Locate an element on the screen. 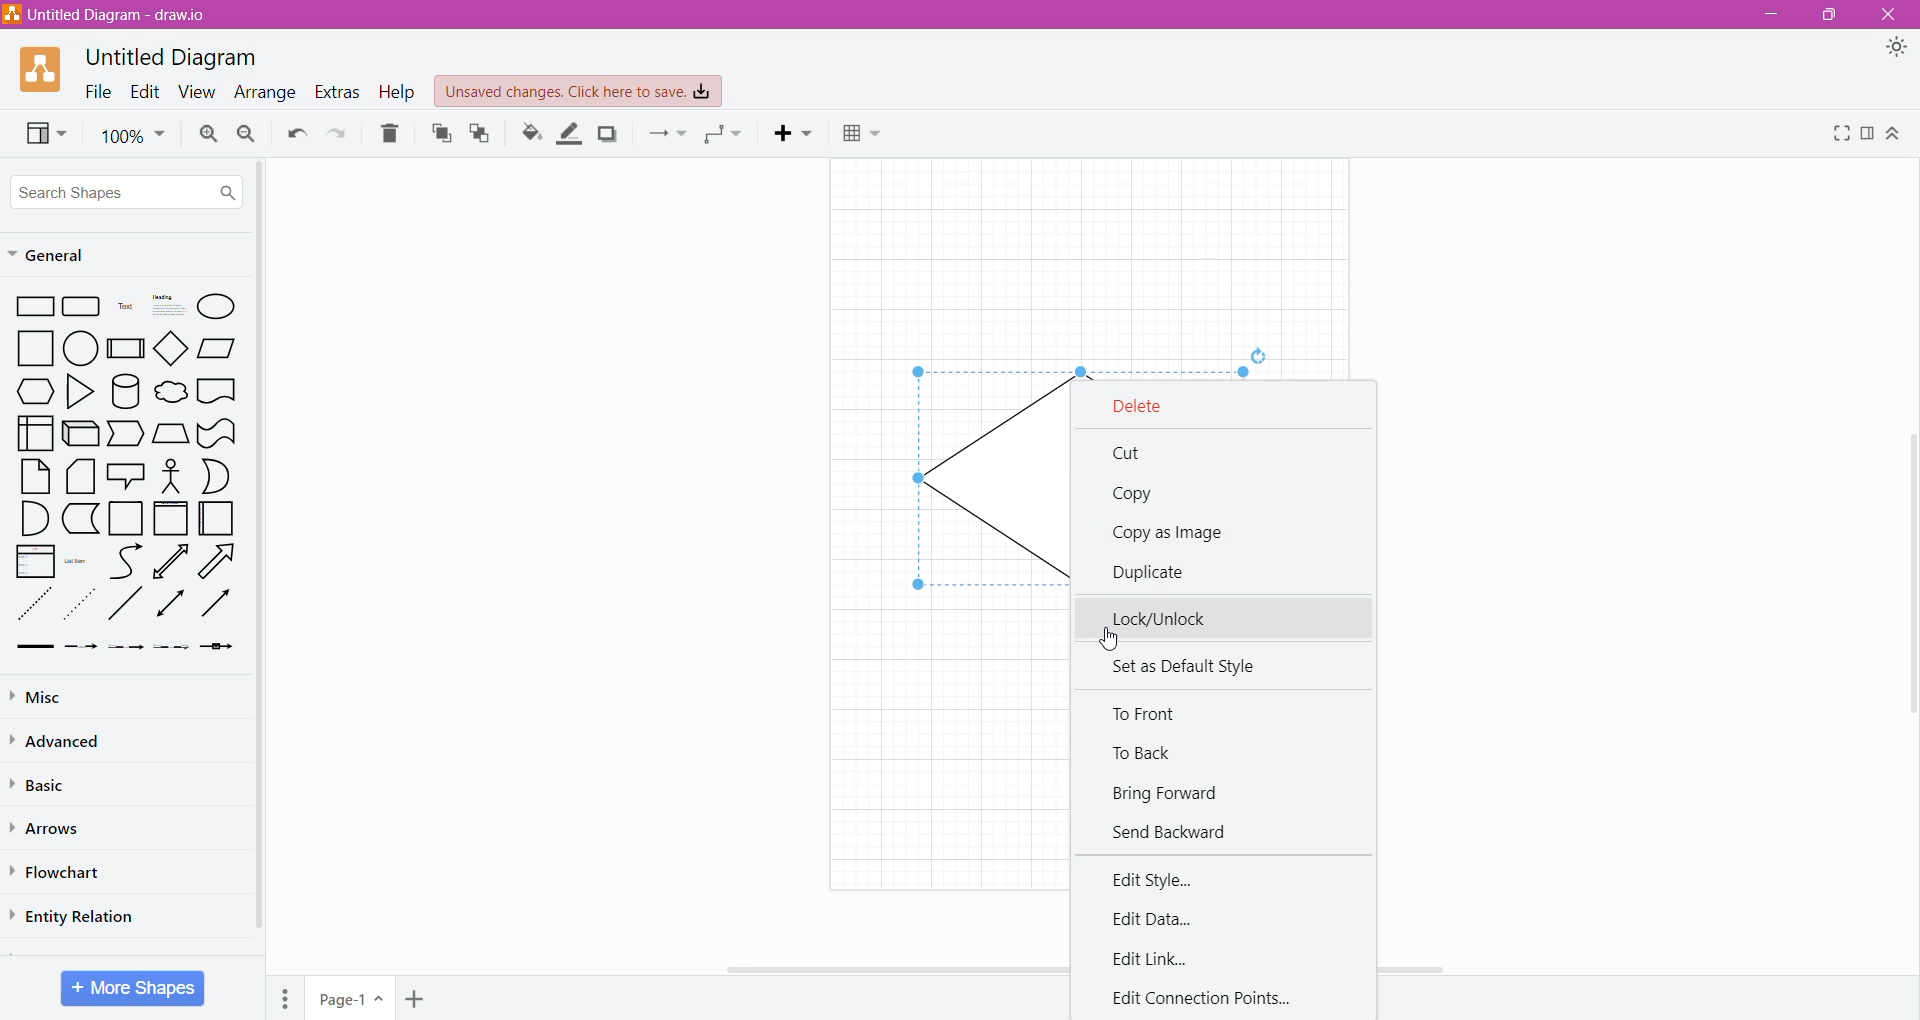 This screenshot has height=1020, width=1920. Copy is located at coordinates (1137, 495).